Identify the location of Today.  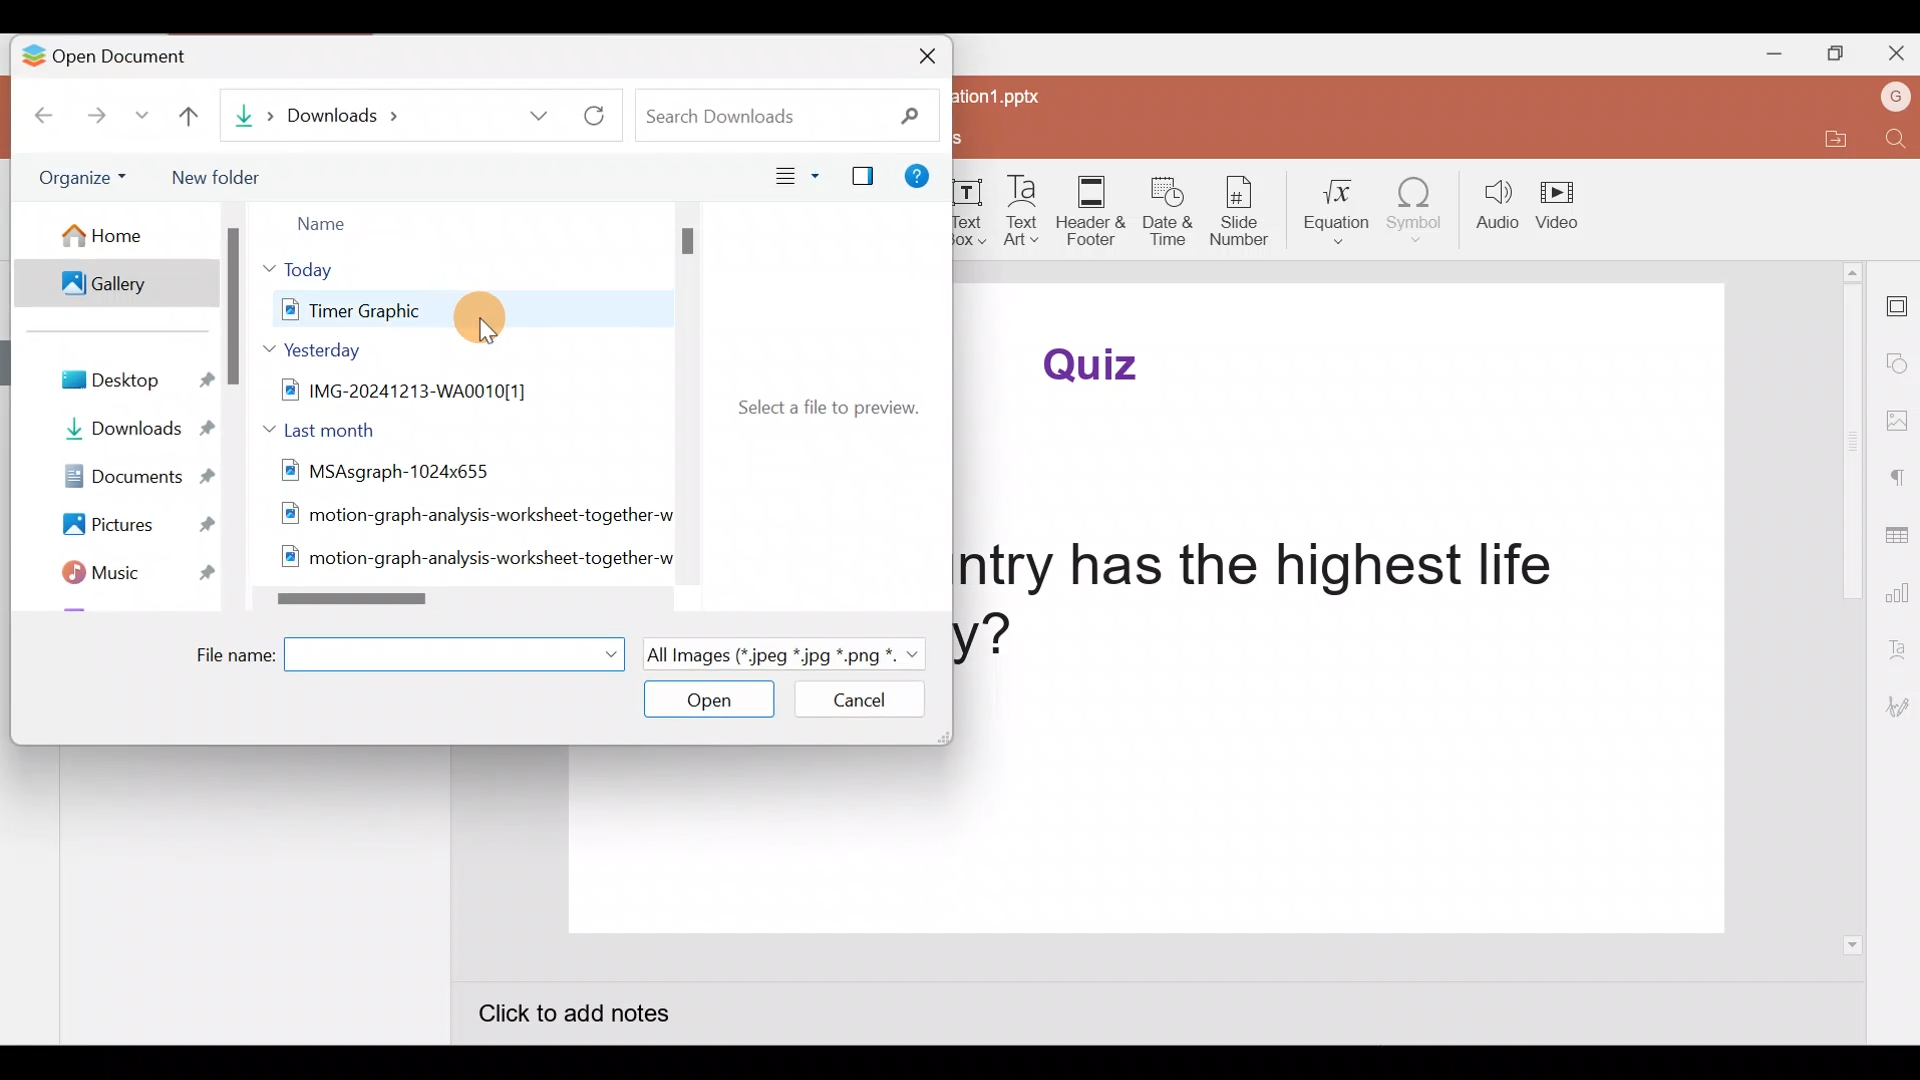
(320, 268).